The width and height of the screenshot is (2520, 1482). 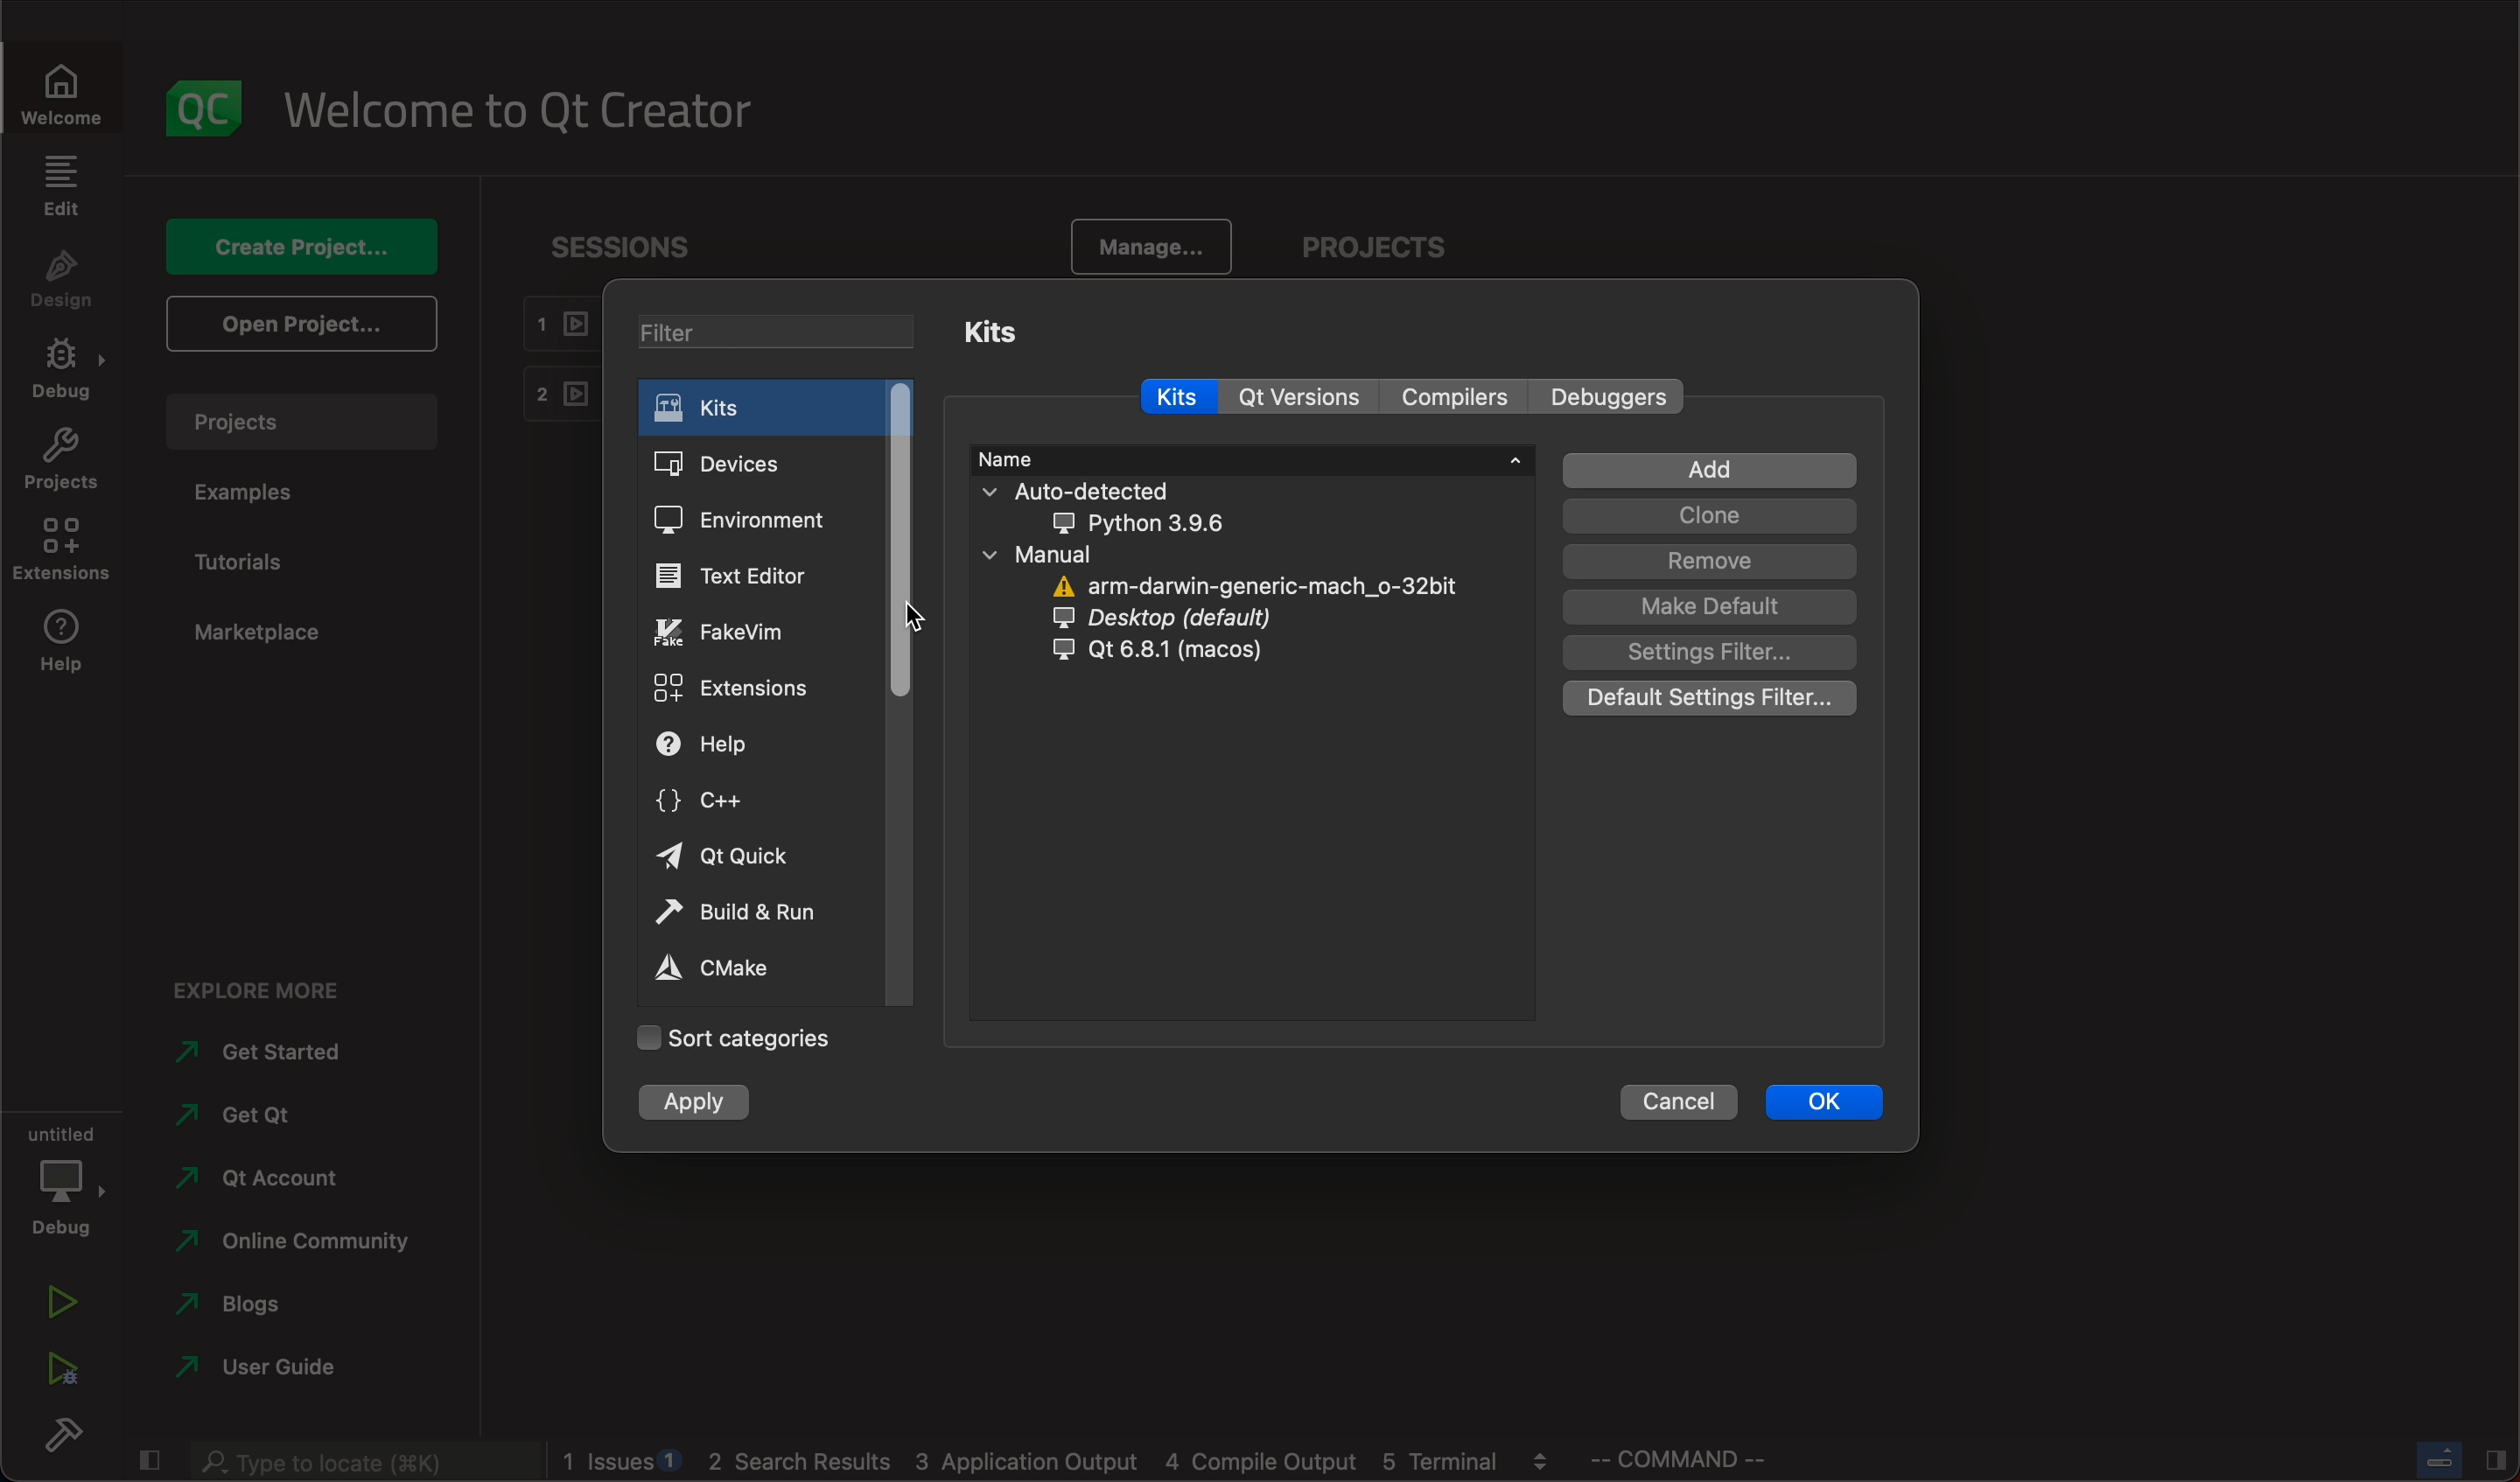 What do you see at coordinates (196, 110) in the screenshot?
I see `logo` at bounding box center [196, 110].